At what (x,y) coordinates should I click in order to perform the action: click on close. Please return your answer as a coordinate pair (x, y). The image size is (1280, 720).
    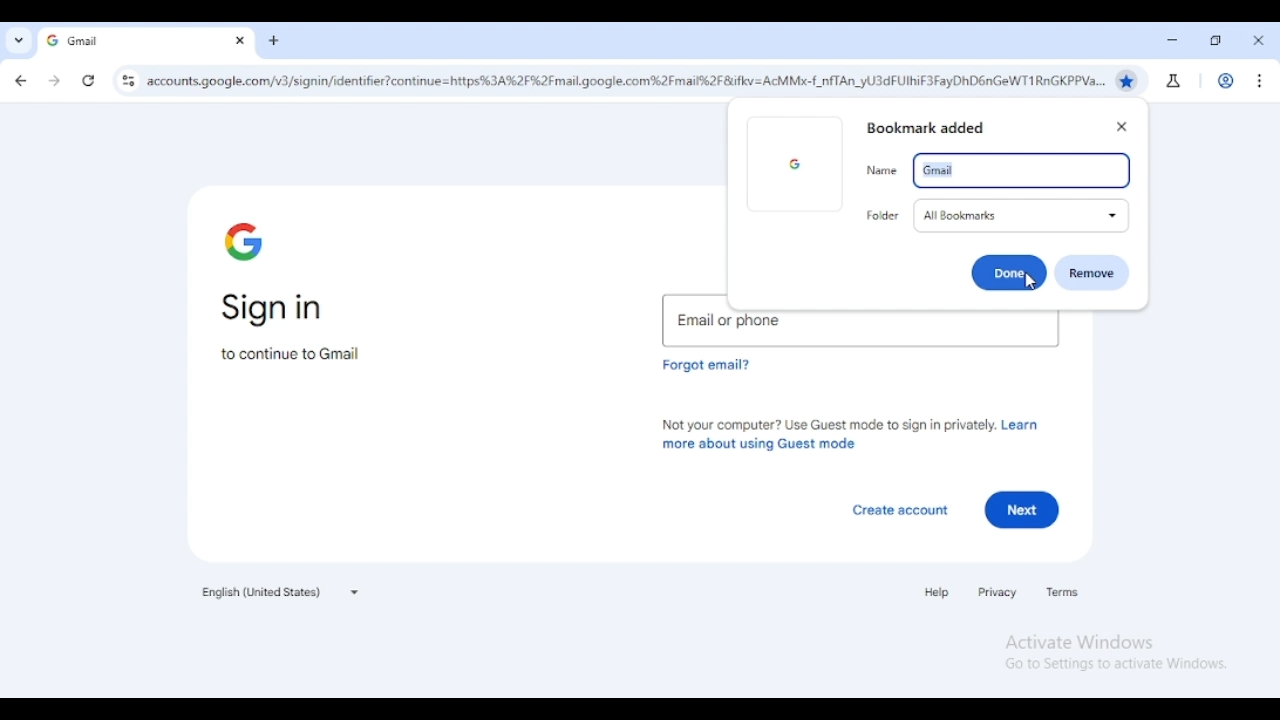
    Looking at the image, I should click on (1122, 127).